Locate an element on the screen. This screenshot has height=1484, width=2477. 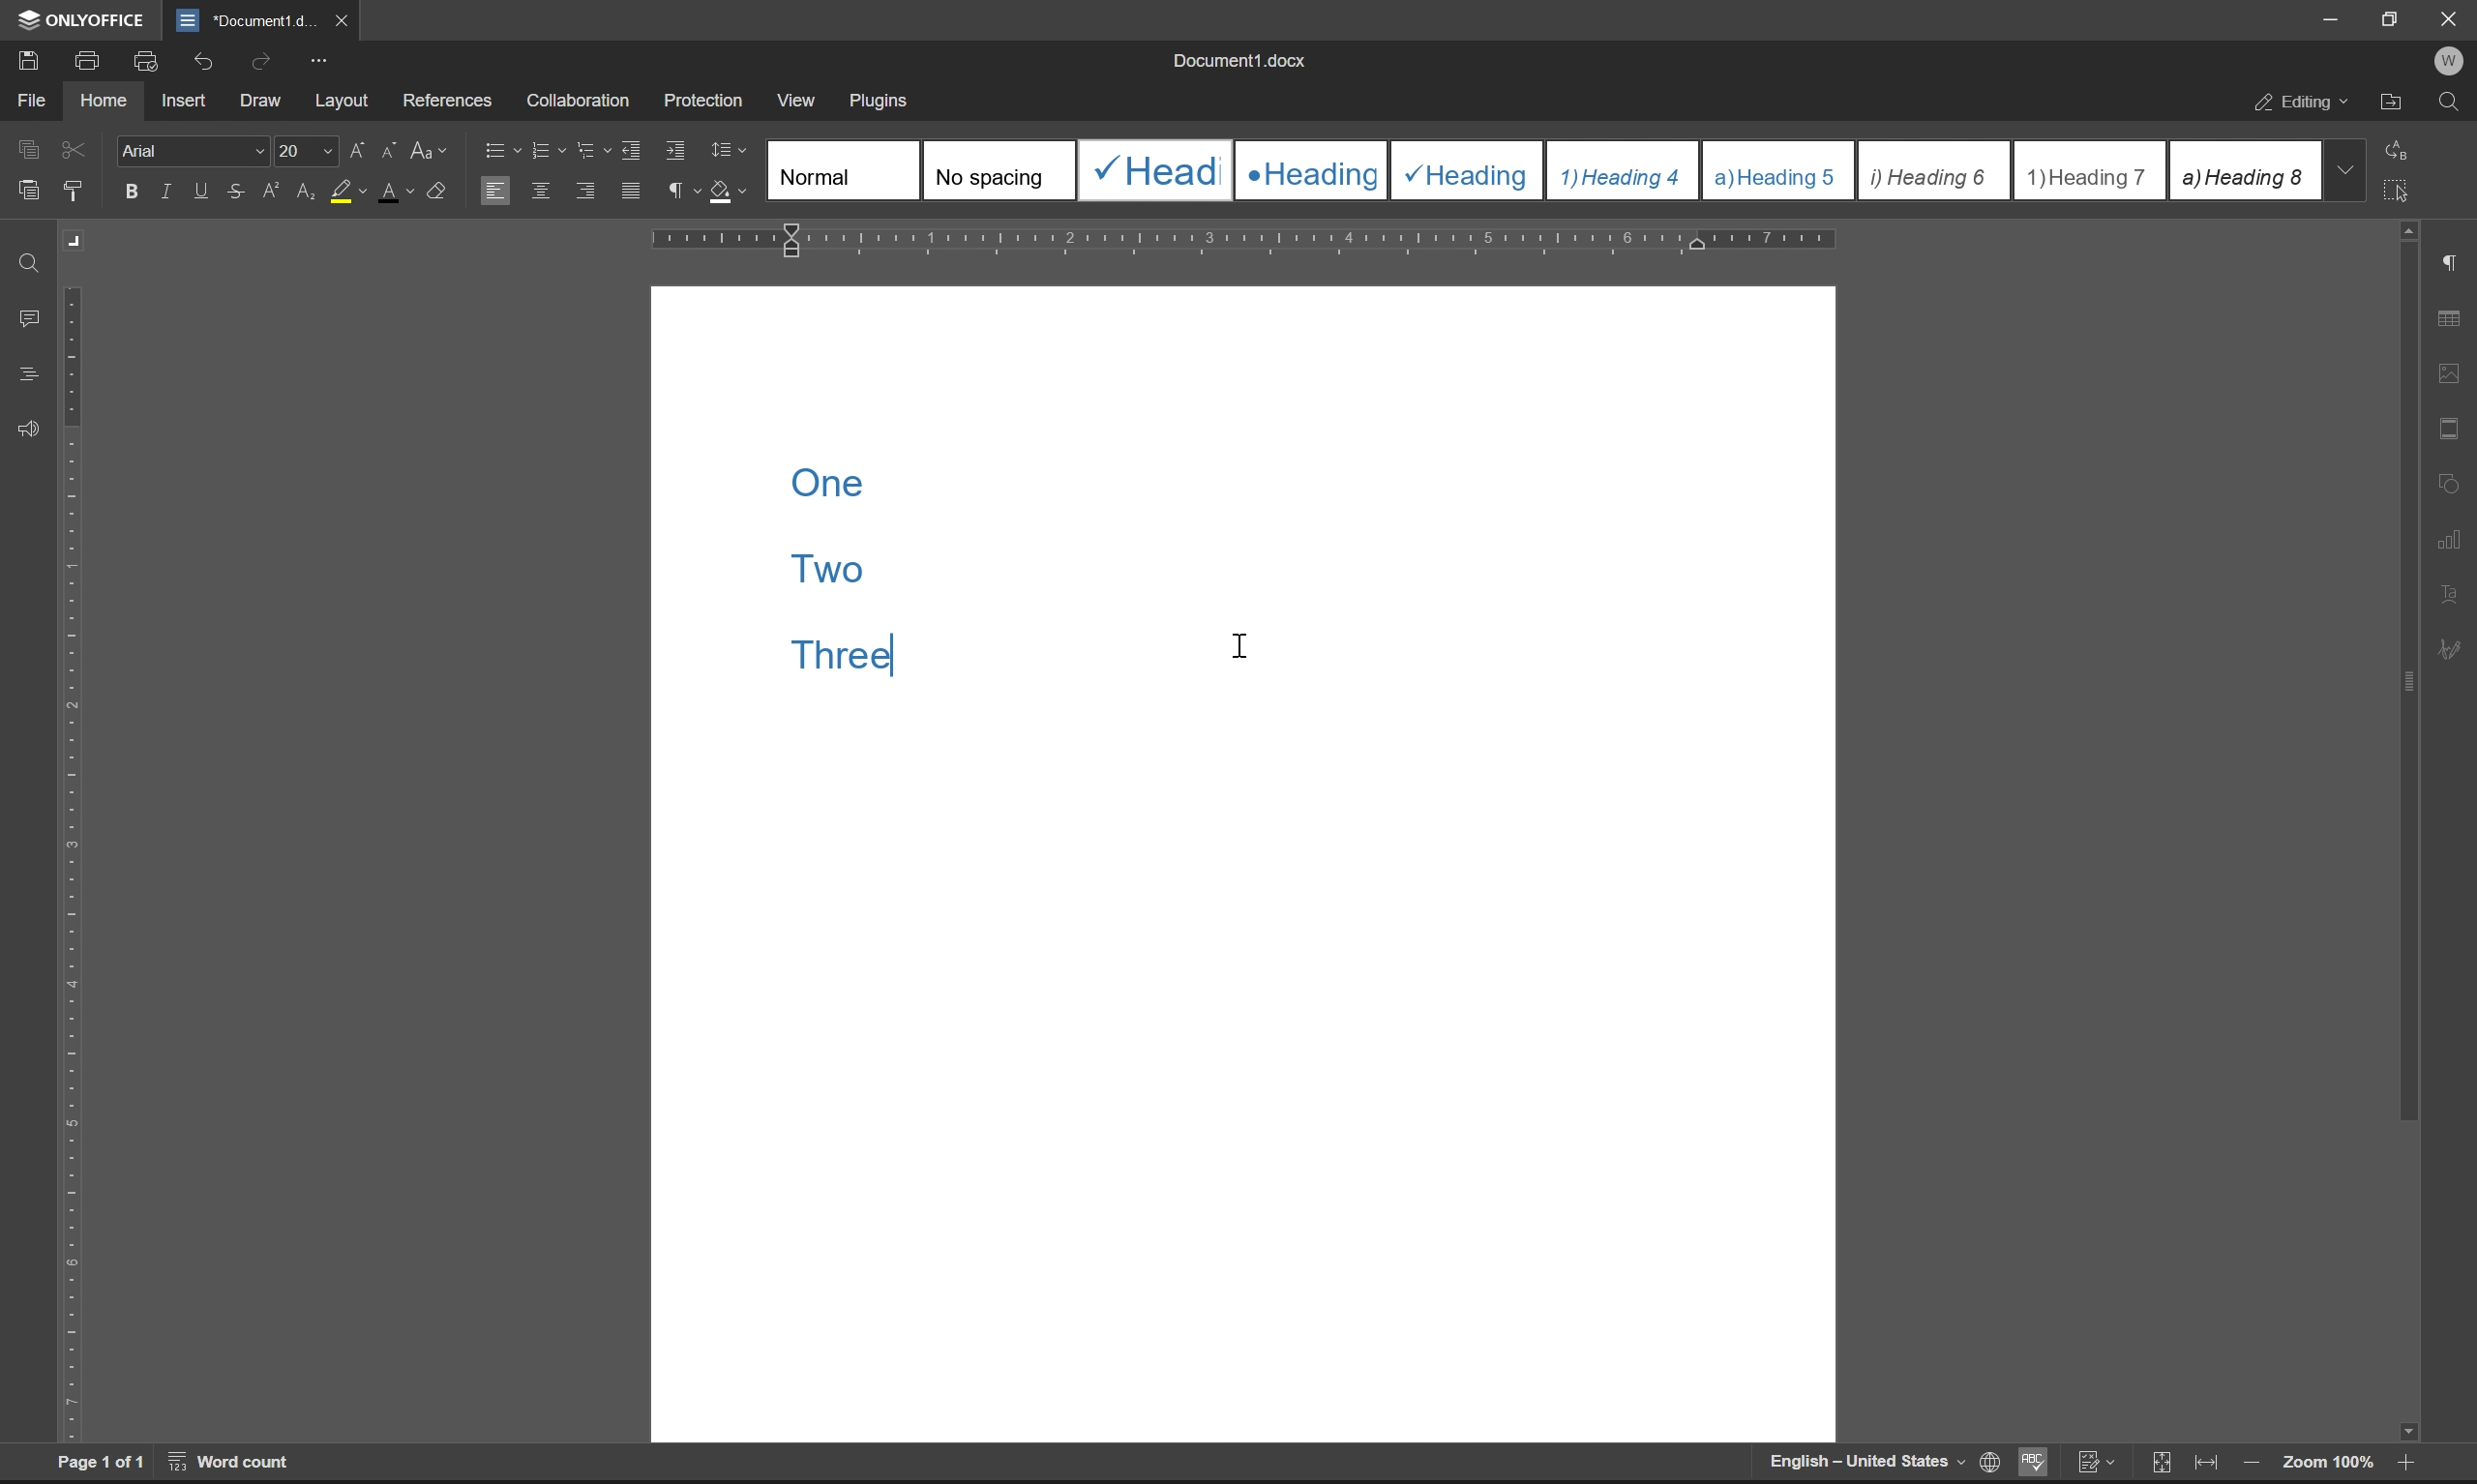
justified is located at coordinates (633, 191).